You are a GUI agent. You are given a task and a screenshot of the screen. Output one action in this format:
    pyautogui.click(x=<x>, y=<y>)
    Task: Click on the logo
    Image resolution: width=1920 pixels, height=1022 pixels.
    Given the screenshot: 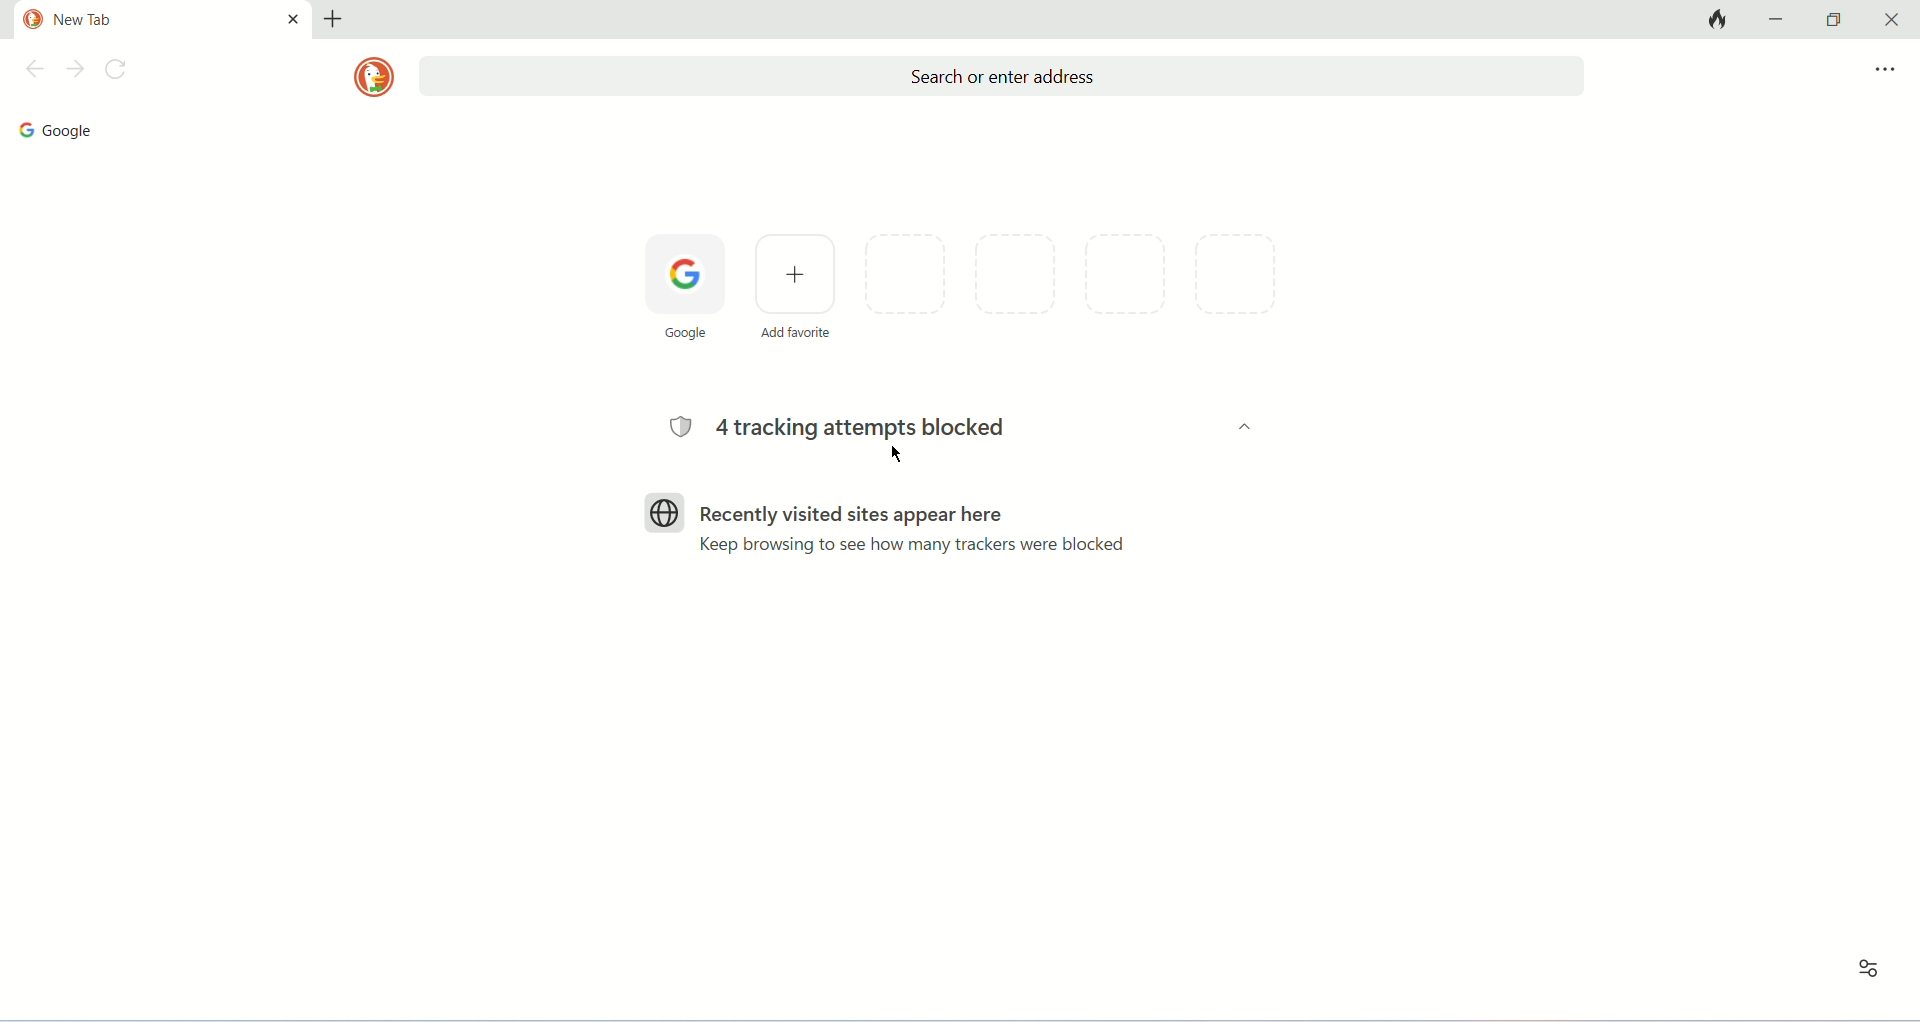 What is the action you would take?
    pyautogui.click(x=373, y=77)
    